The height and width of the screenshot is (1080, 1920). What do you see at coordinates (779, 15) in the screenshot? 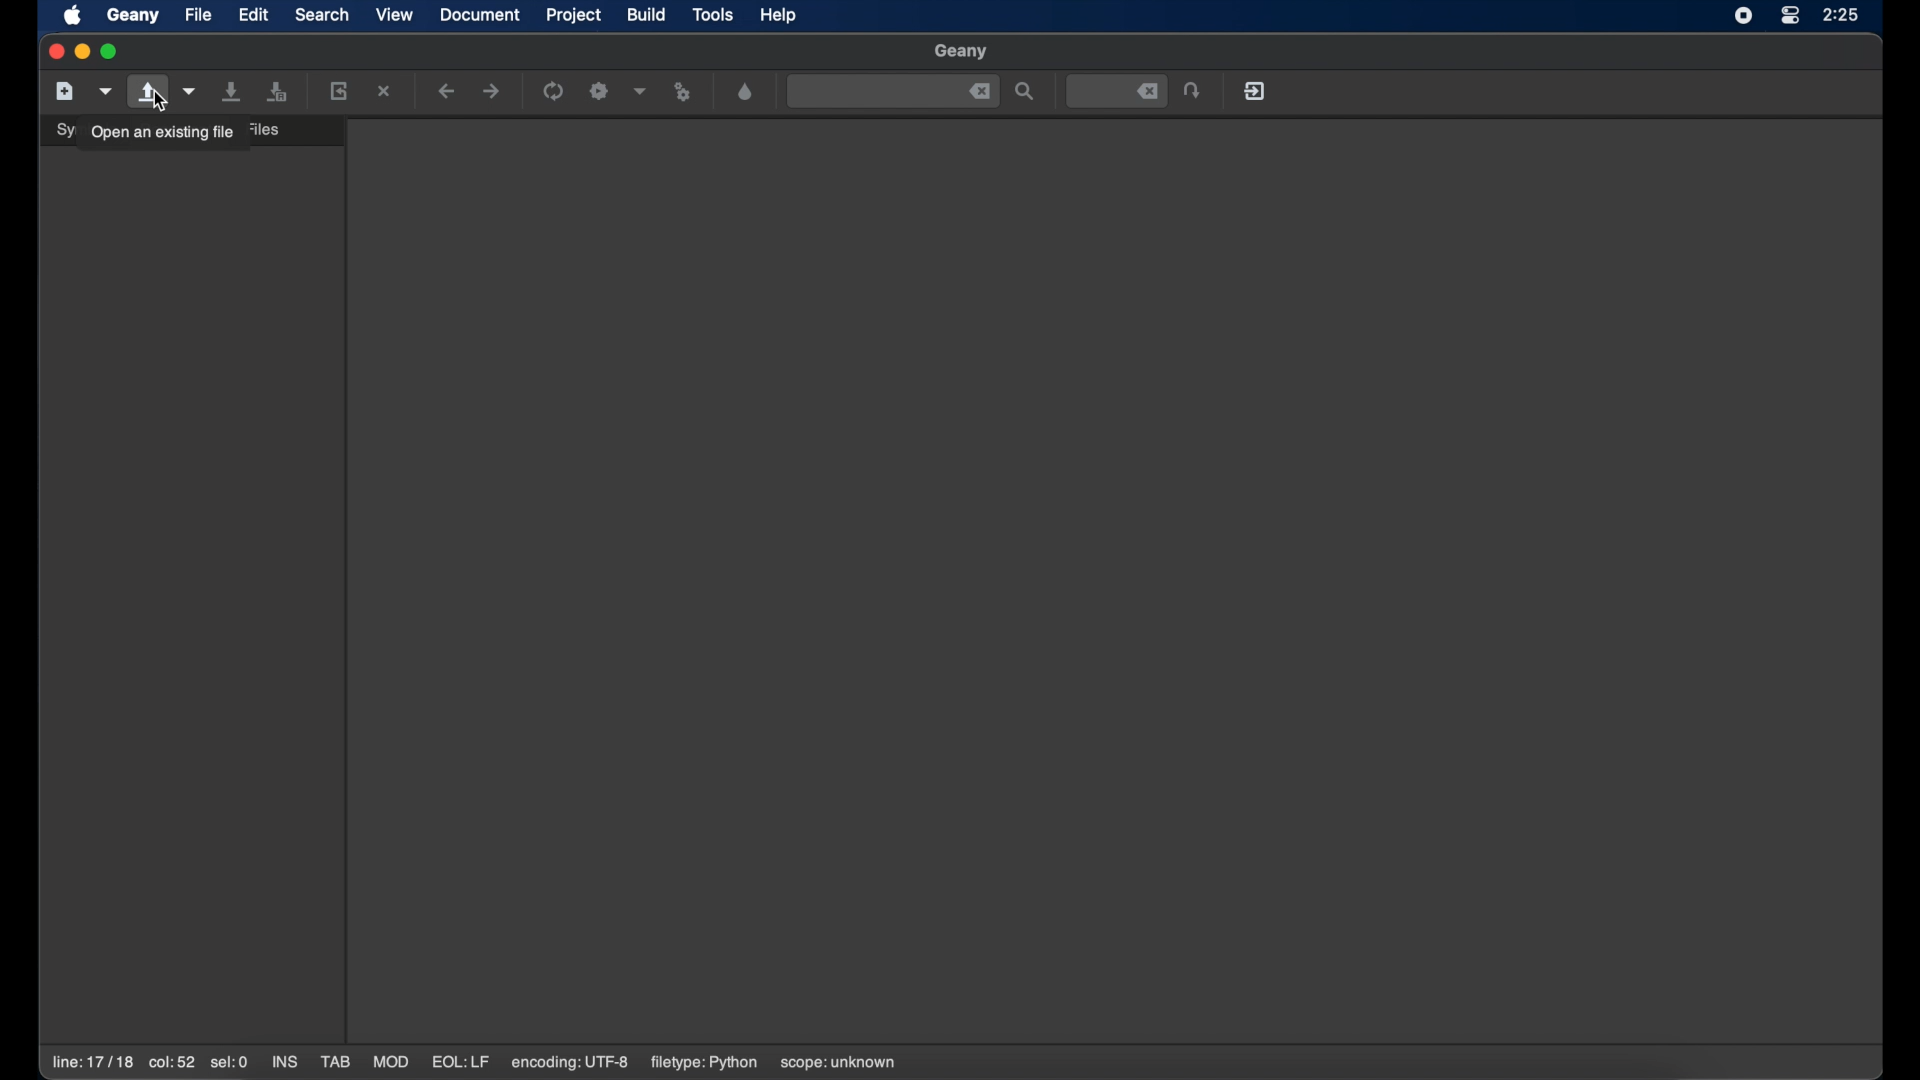
I see `help` at bounding box center [779, 15].